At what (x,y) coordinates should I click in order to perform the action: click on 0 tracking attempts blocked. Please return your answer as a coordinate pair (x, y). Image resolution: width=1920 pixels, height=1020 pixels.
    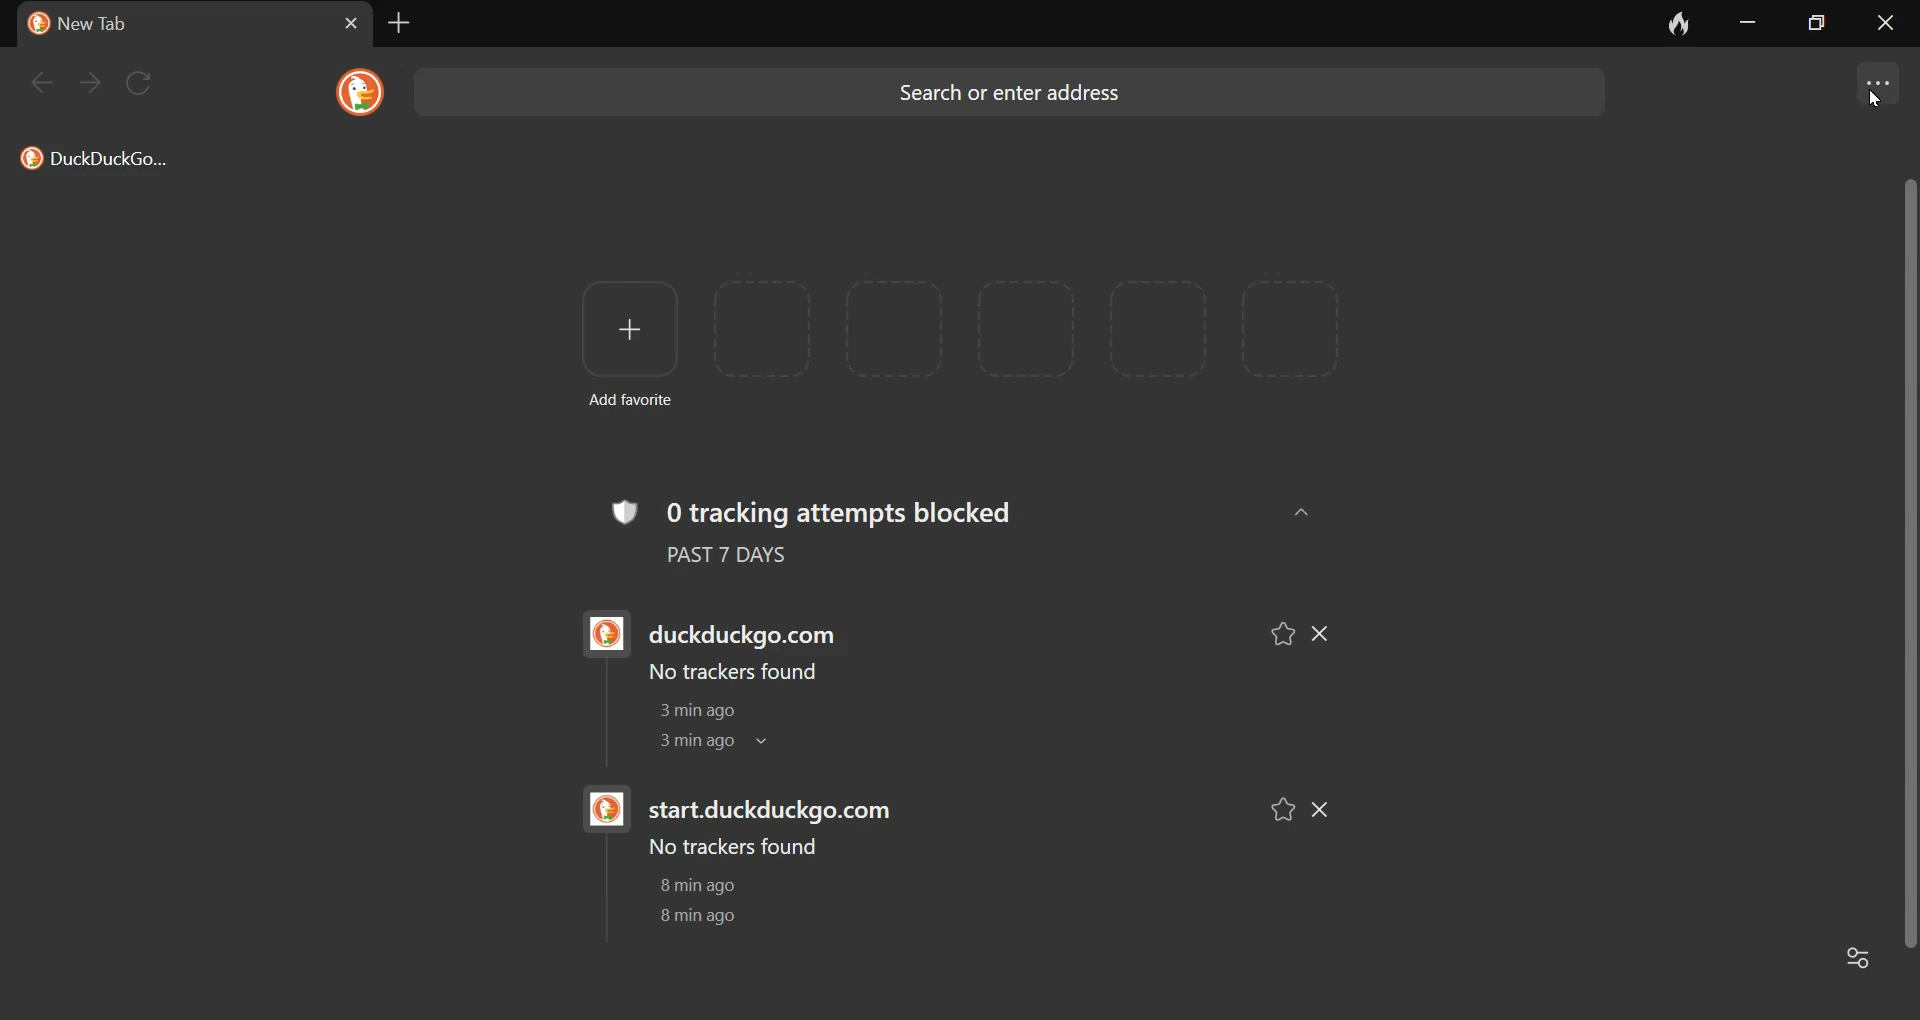
    Looking at the image, I should click on (867, 509).